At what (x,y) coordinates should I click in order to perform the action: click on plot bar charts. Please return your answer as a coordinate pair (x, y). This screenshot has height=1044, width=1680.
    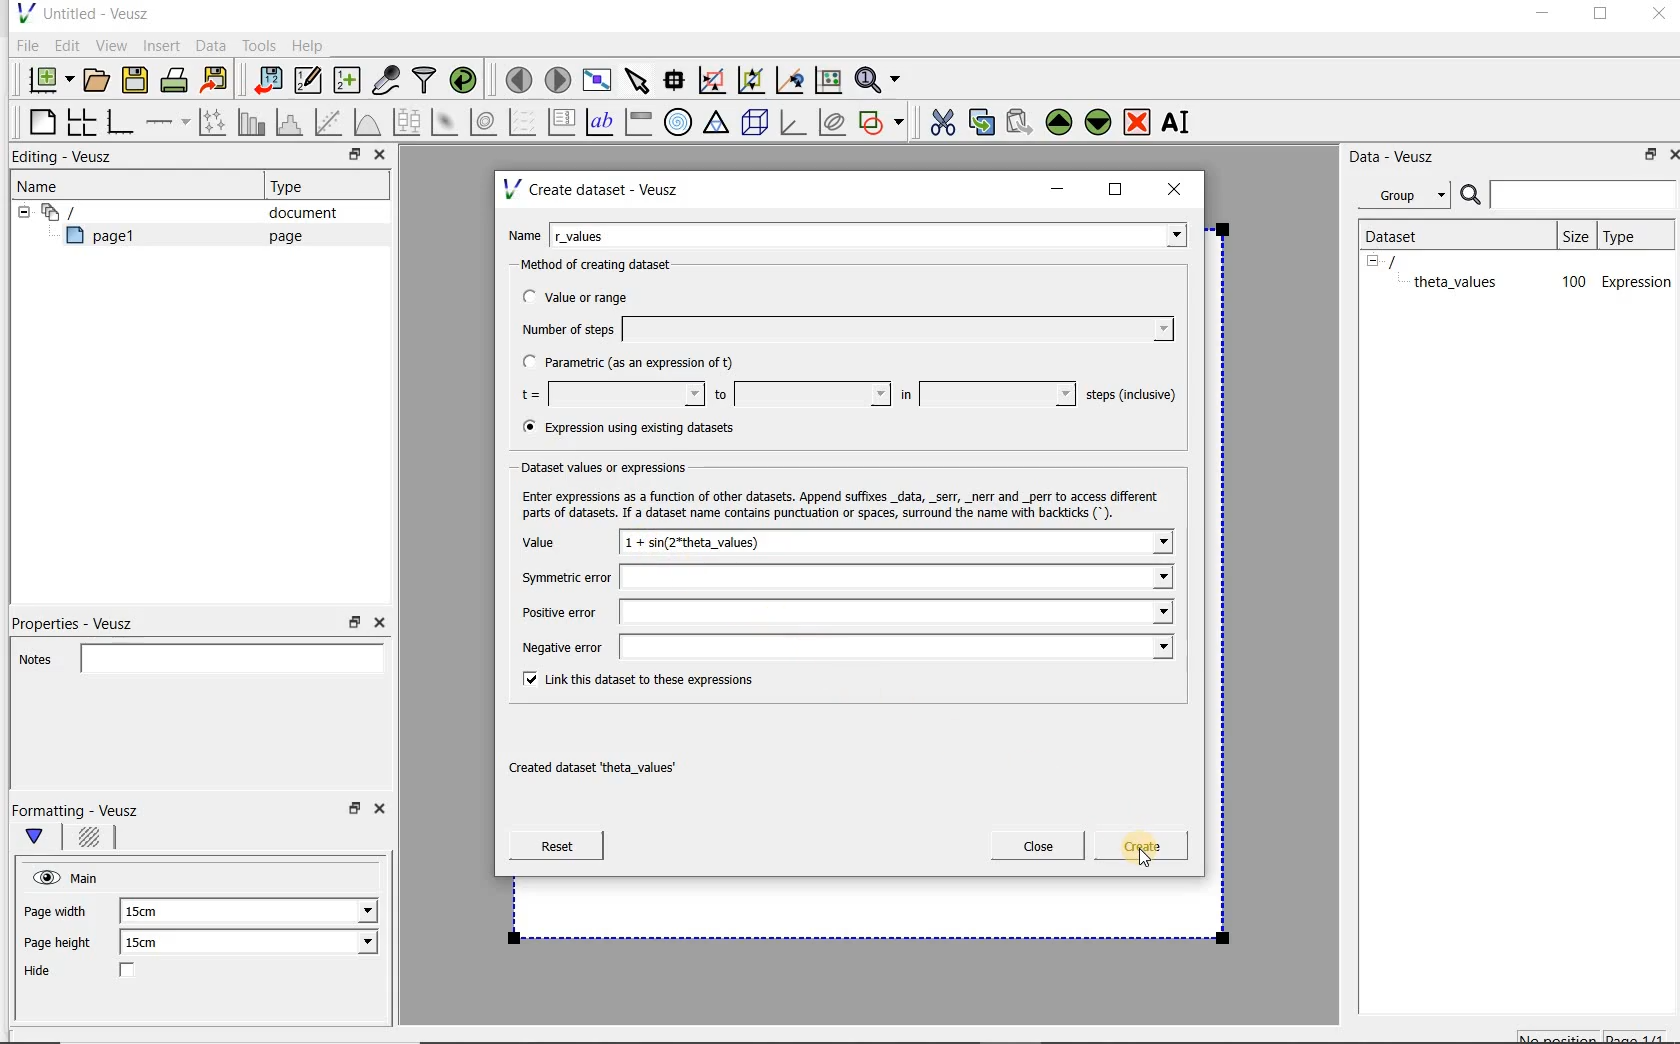
    Looking at the image, I should click on (252, 122).